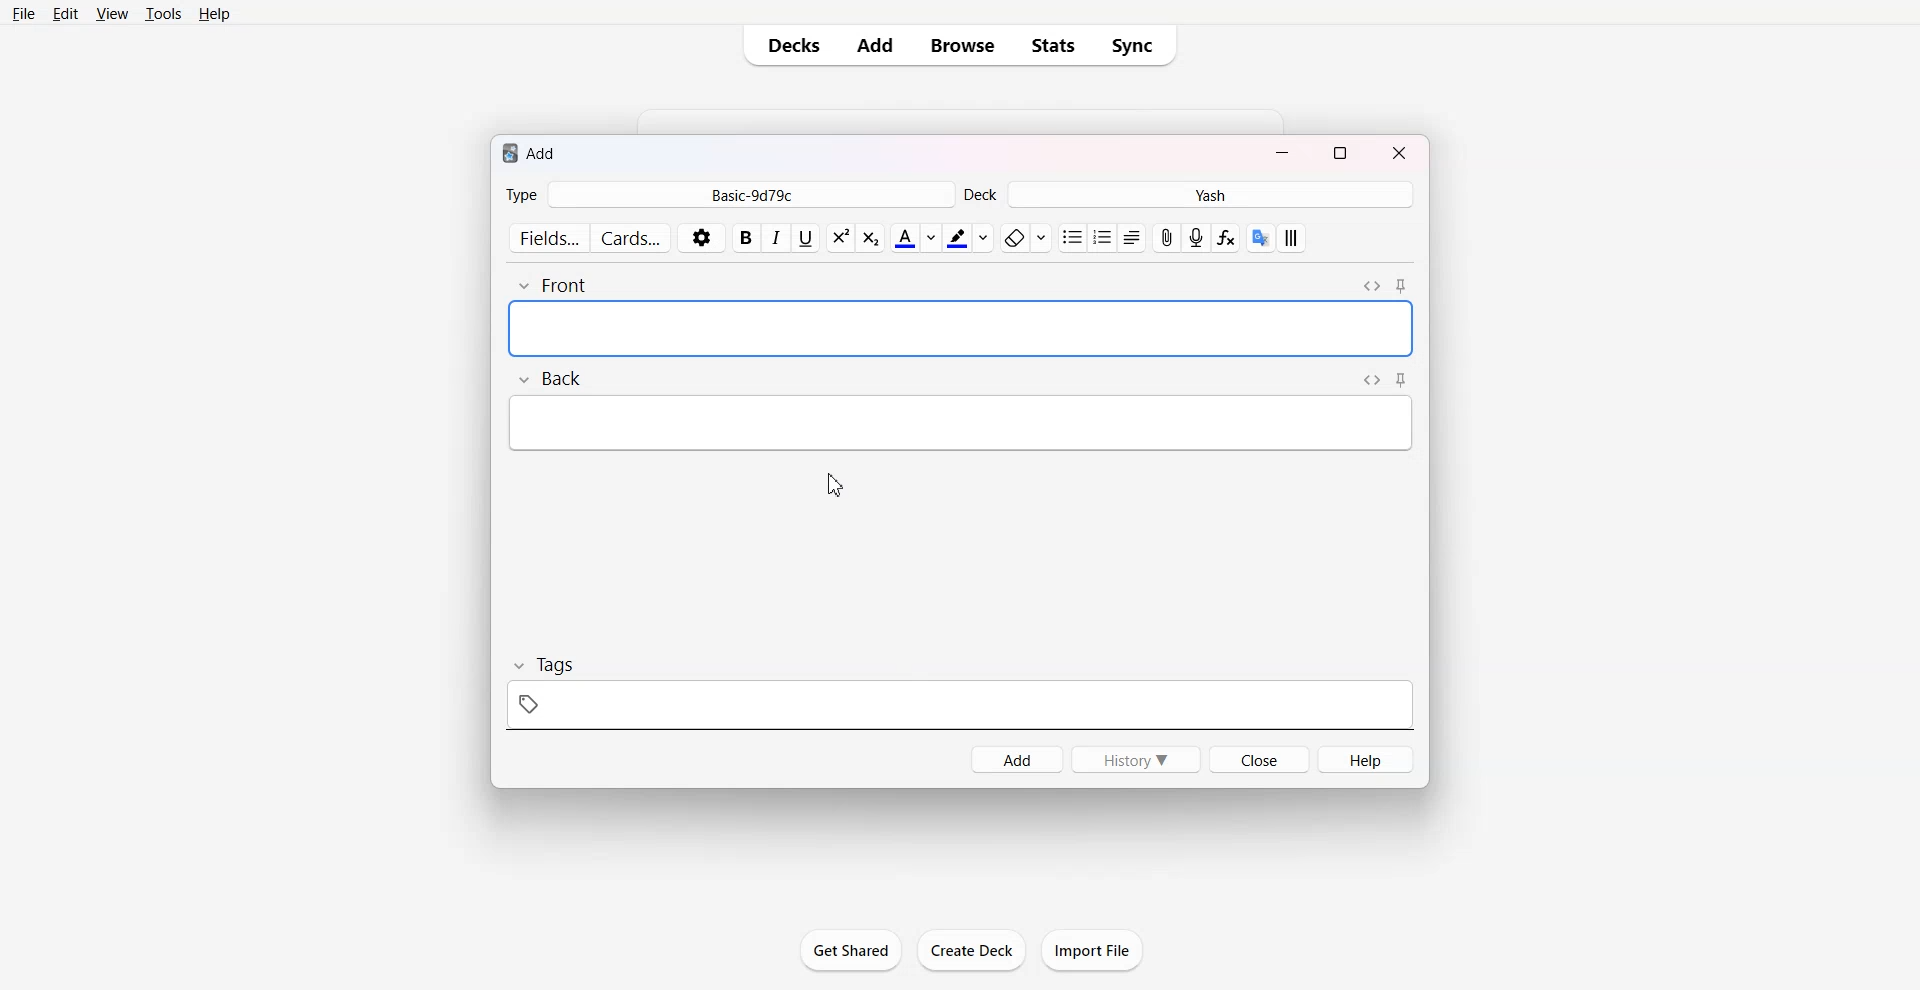 The height and width of the screenshot is (990, 1920). I want to click on Unorder list, so click(1073, 238).